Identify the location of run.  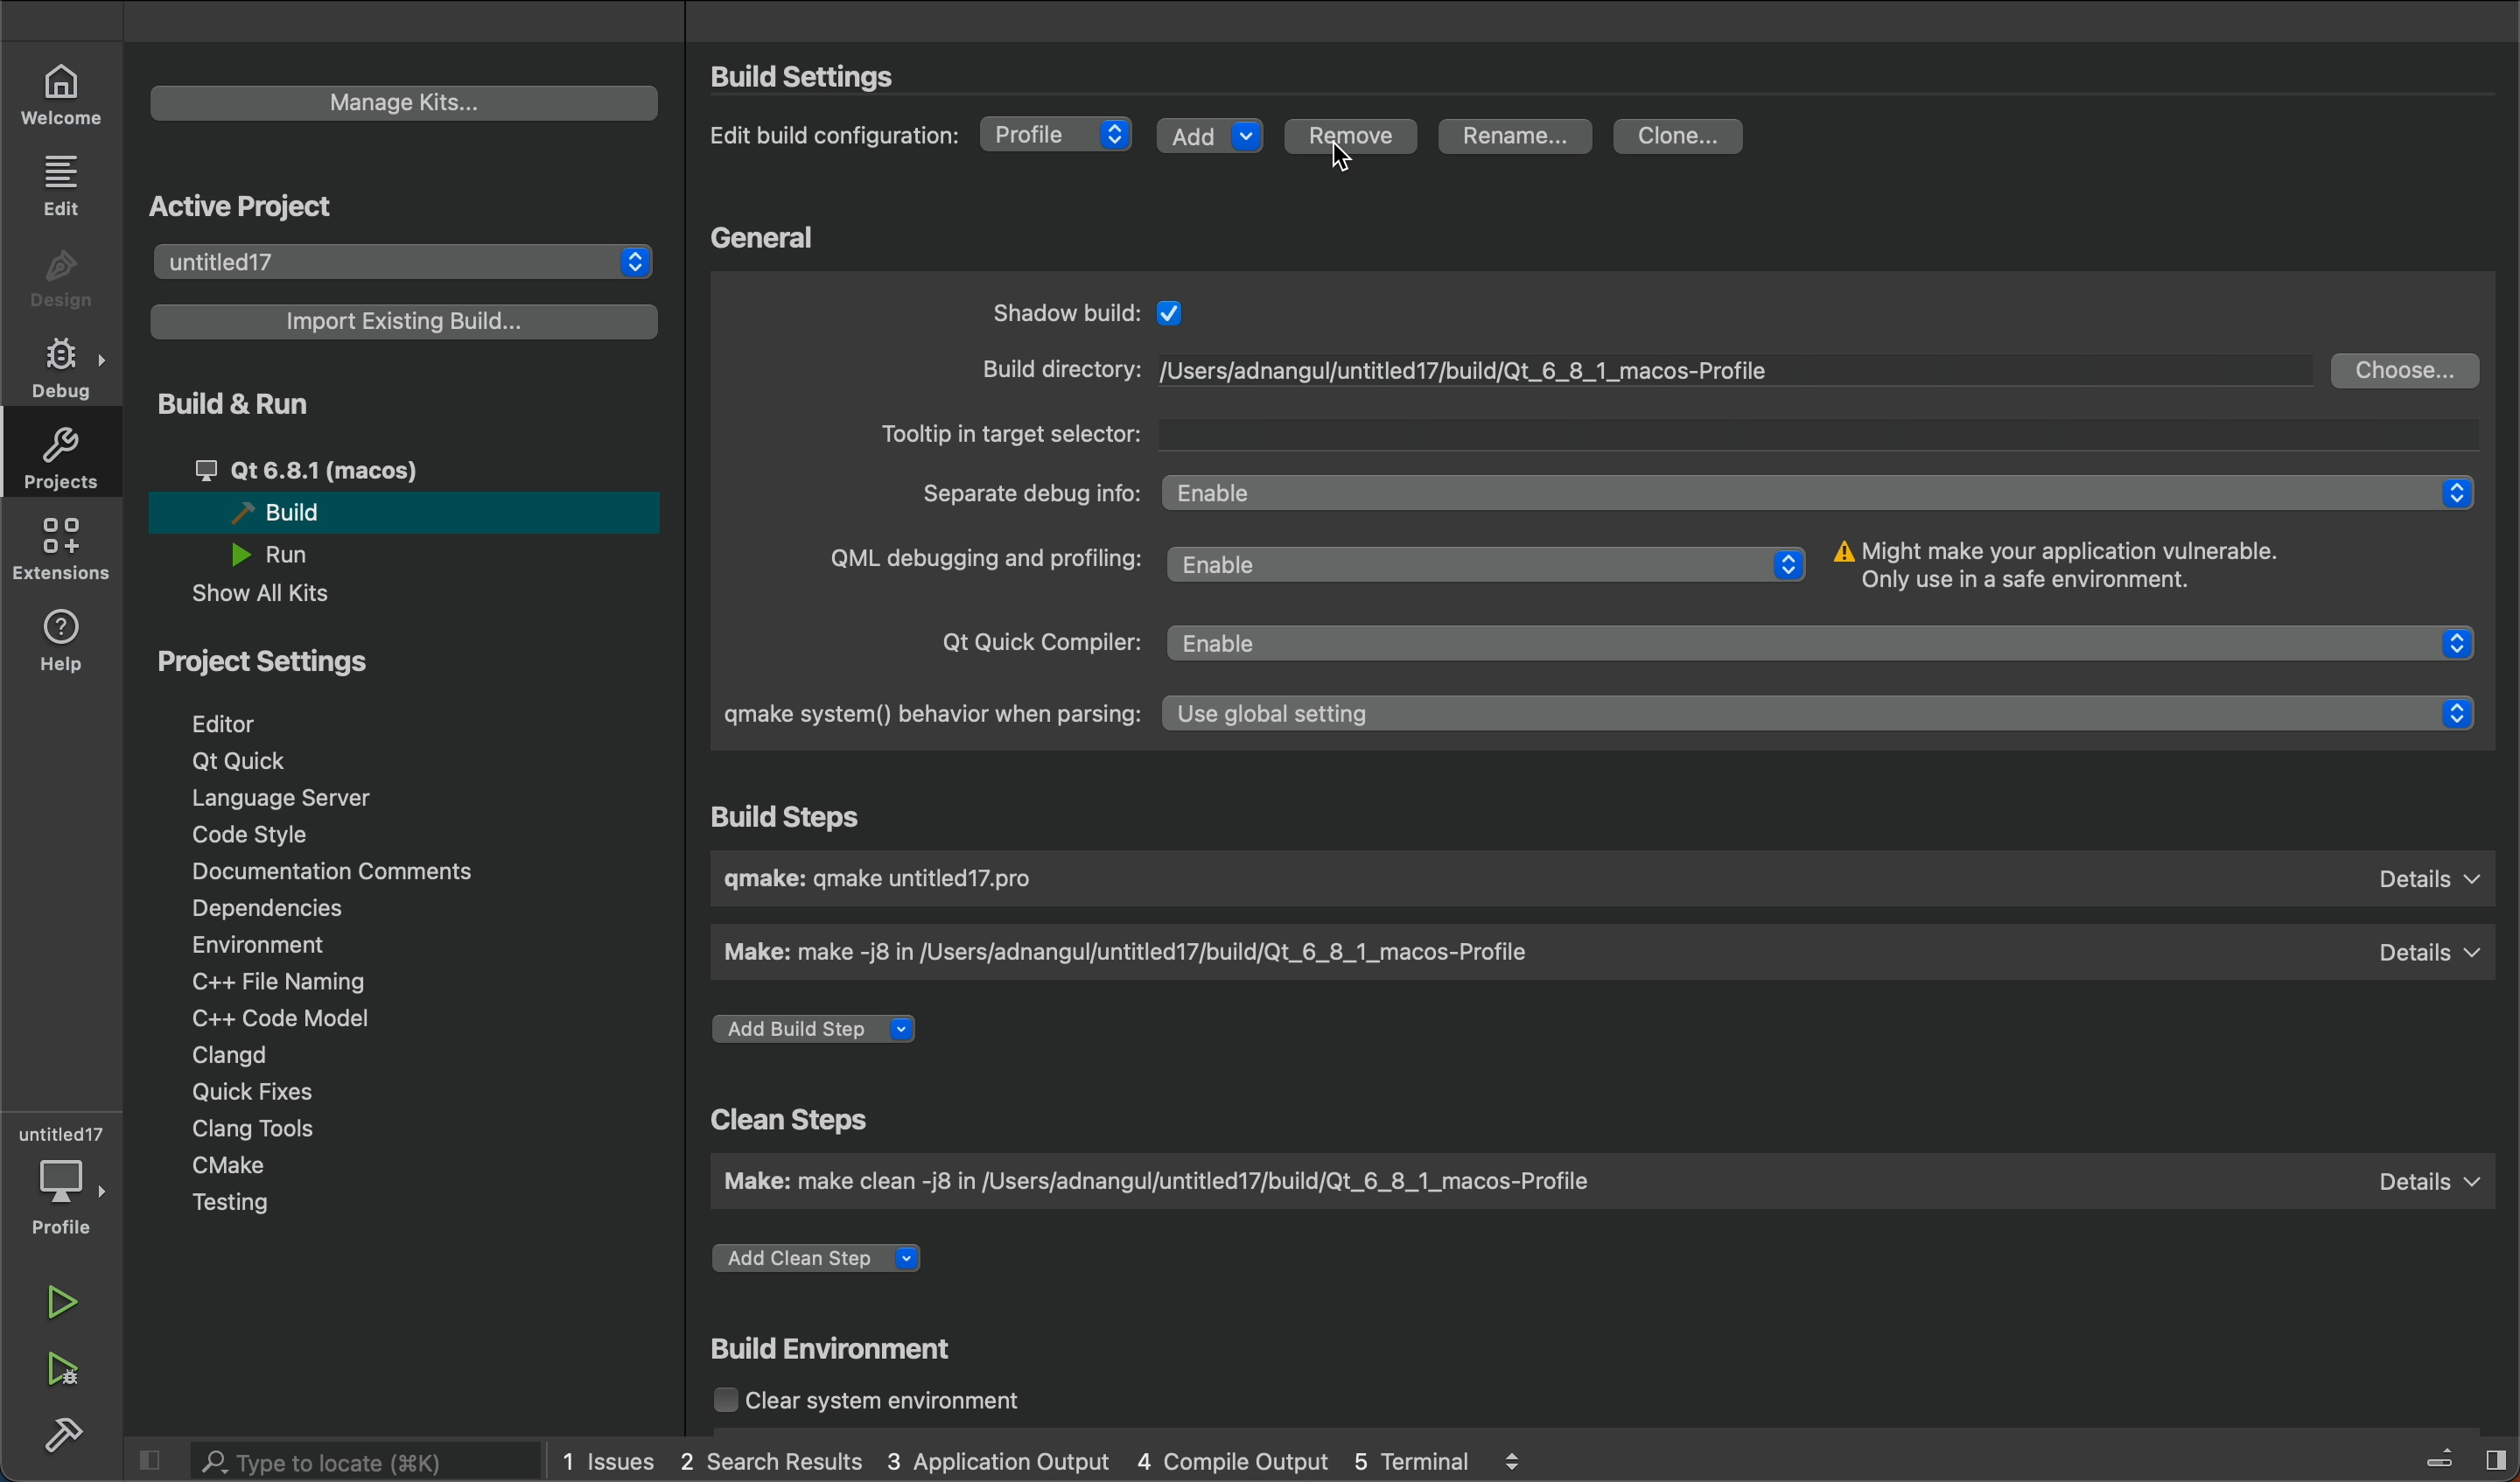
(64, 1299).